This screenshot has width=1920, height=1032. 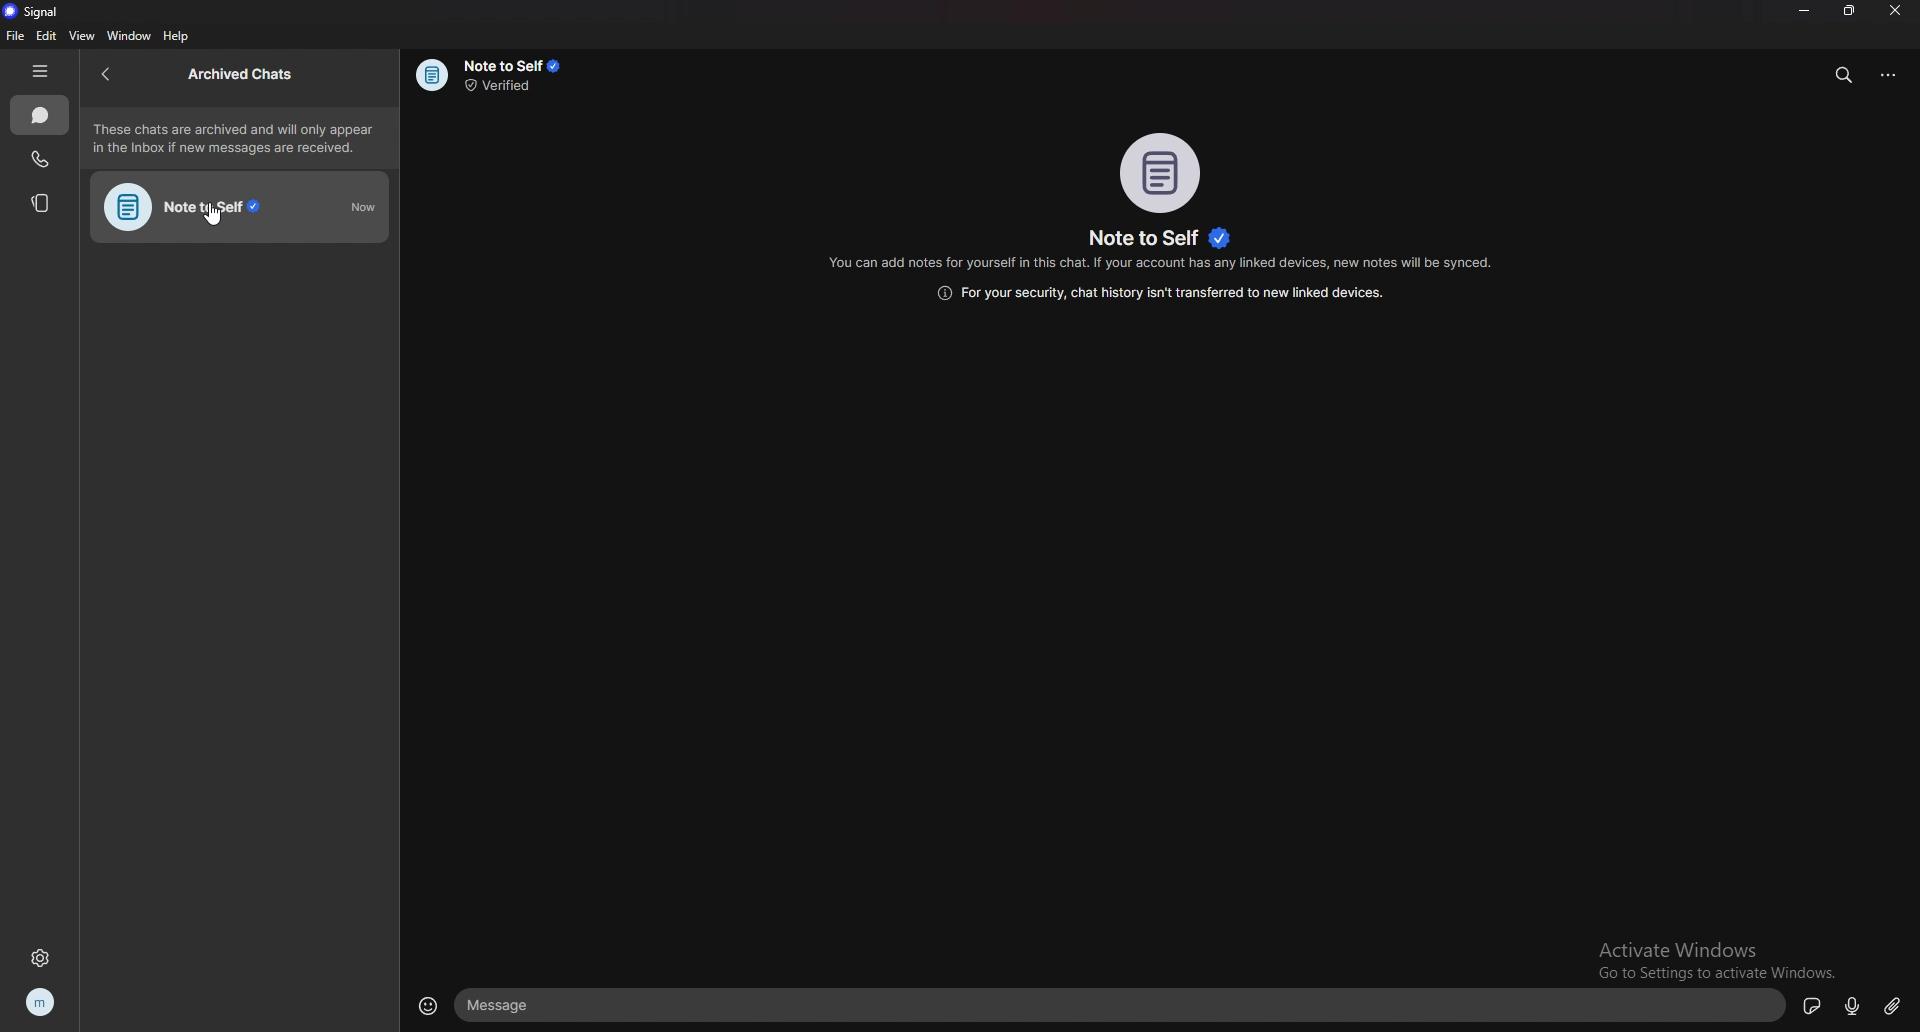 What do you see at coordinates (1804, 9) in the screenshot?
I see `minimize` at bounding box center [1804, 9].